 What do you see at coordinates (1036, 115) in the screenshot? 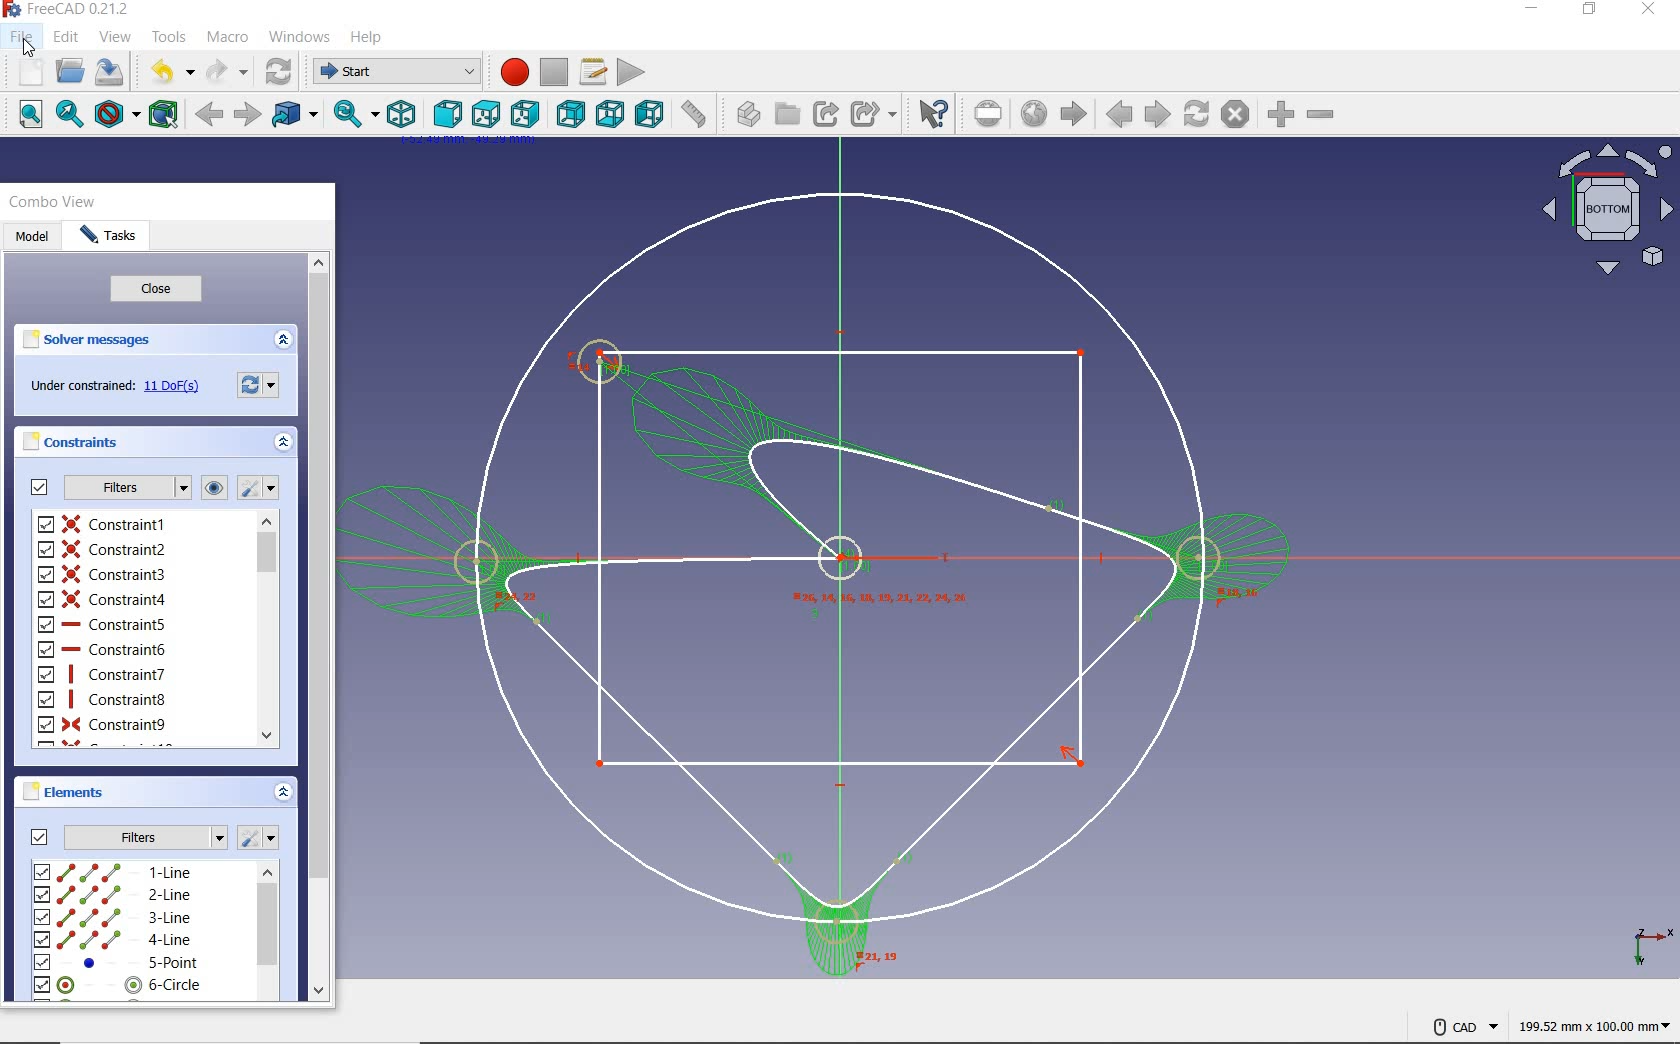
I see `open website` at bounding box center [1036, 115].